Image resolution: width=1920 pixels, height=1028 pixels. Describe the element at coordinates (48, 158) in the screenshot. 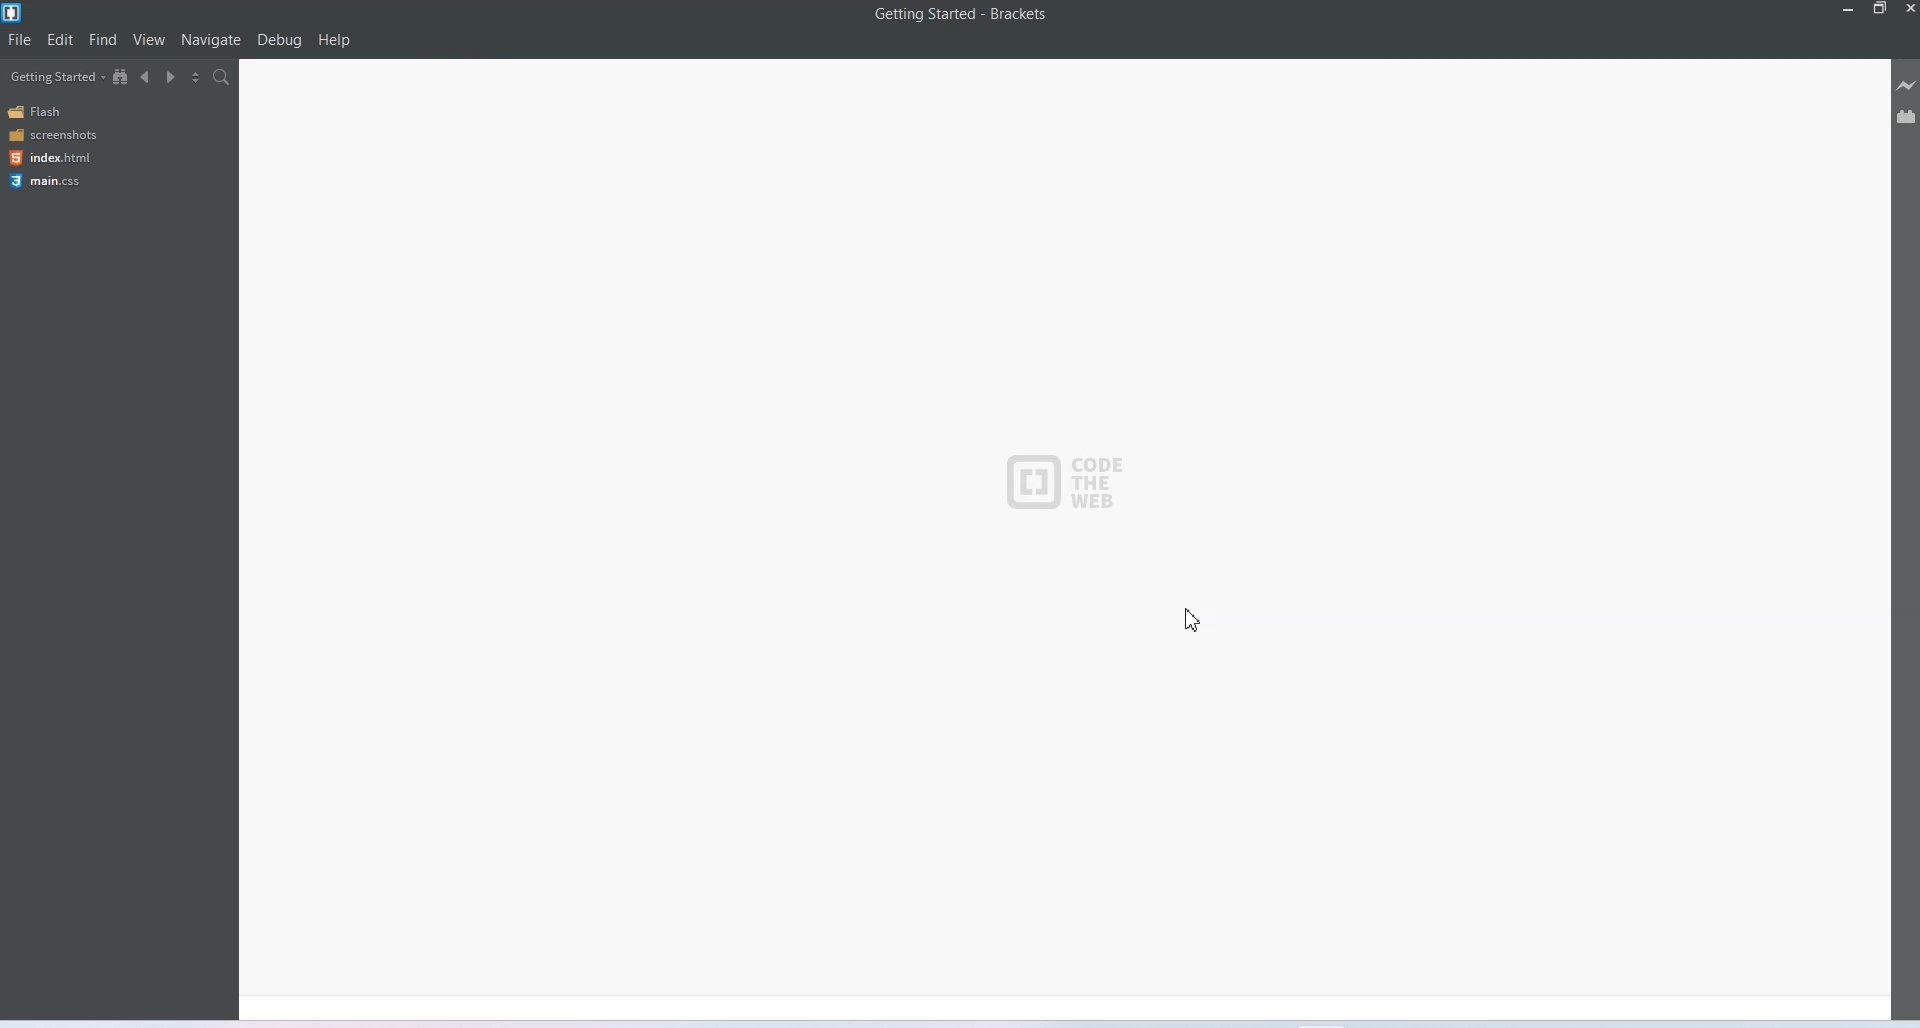

I see `Index` at that location.